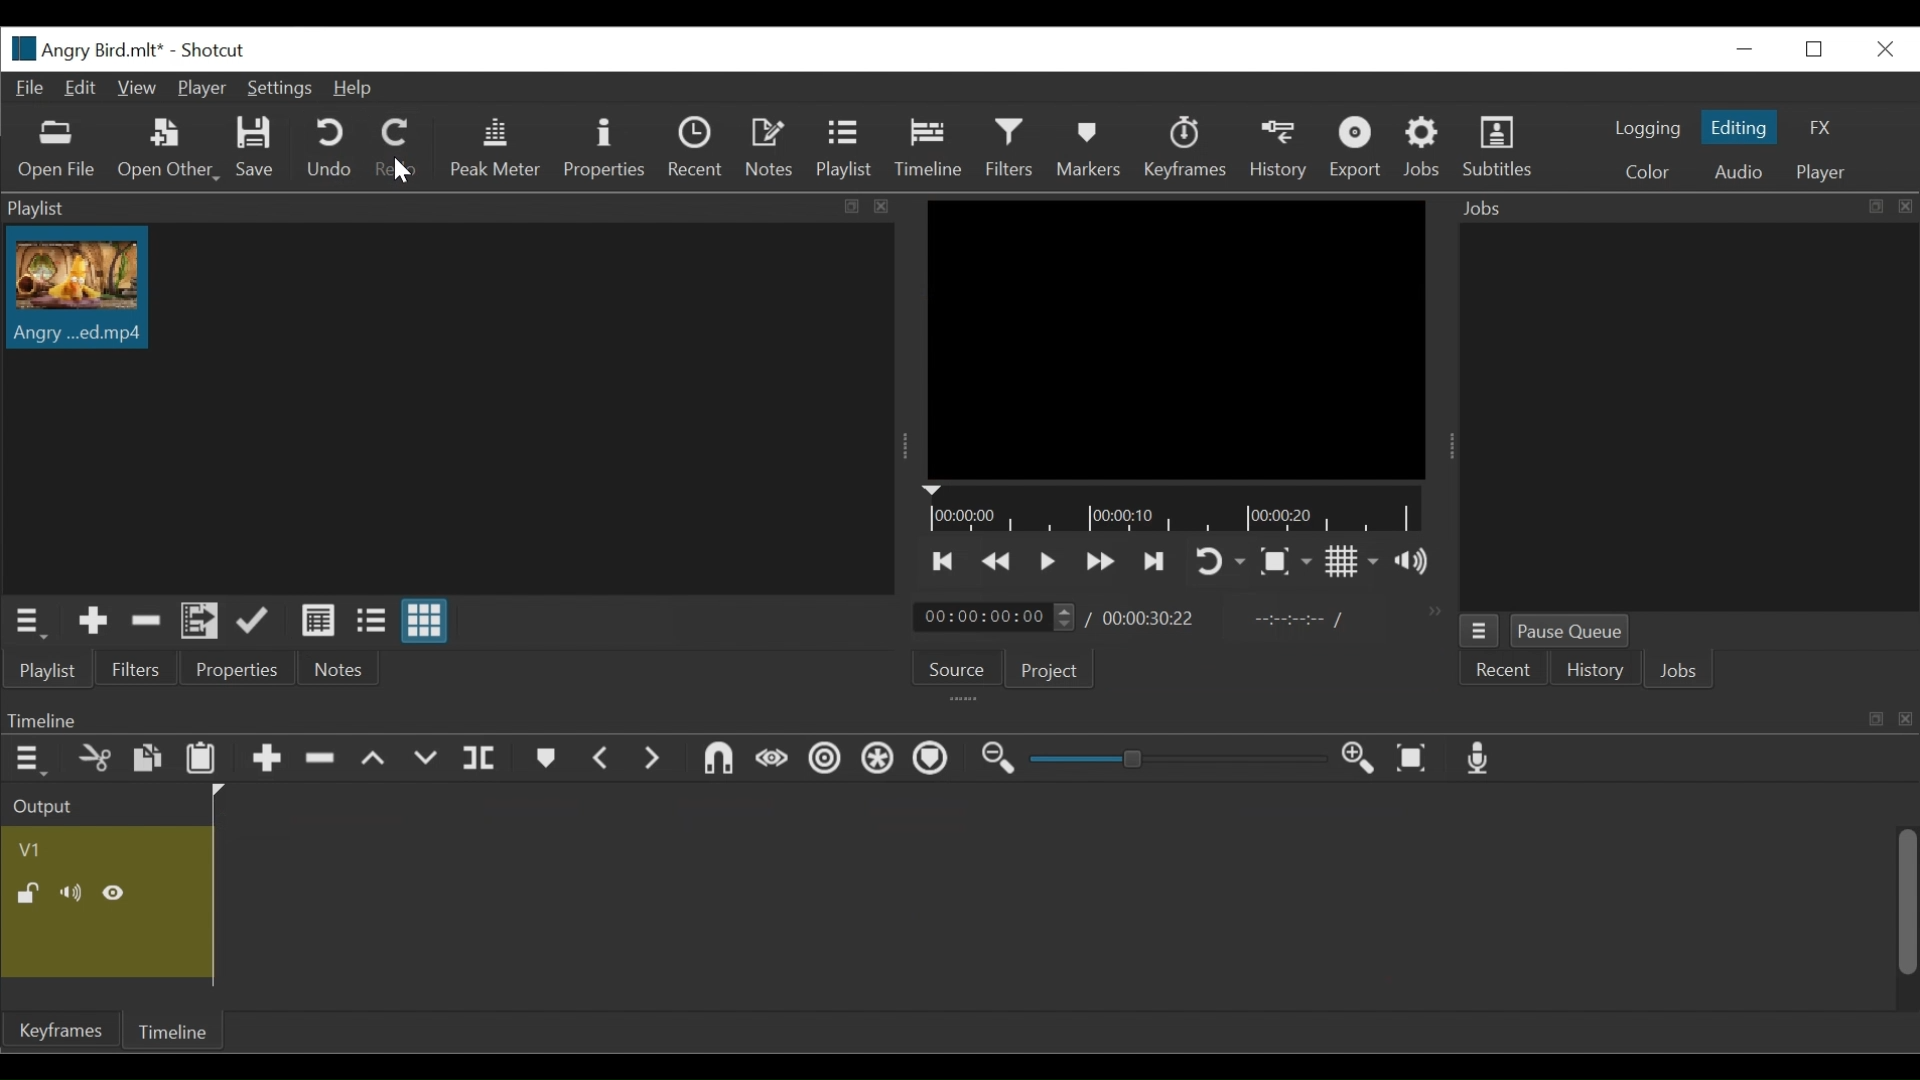  I want to click on Redo, so click(394, 147).